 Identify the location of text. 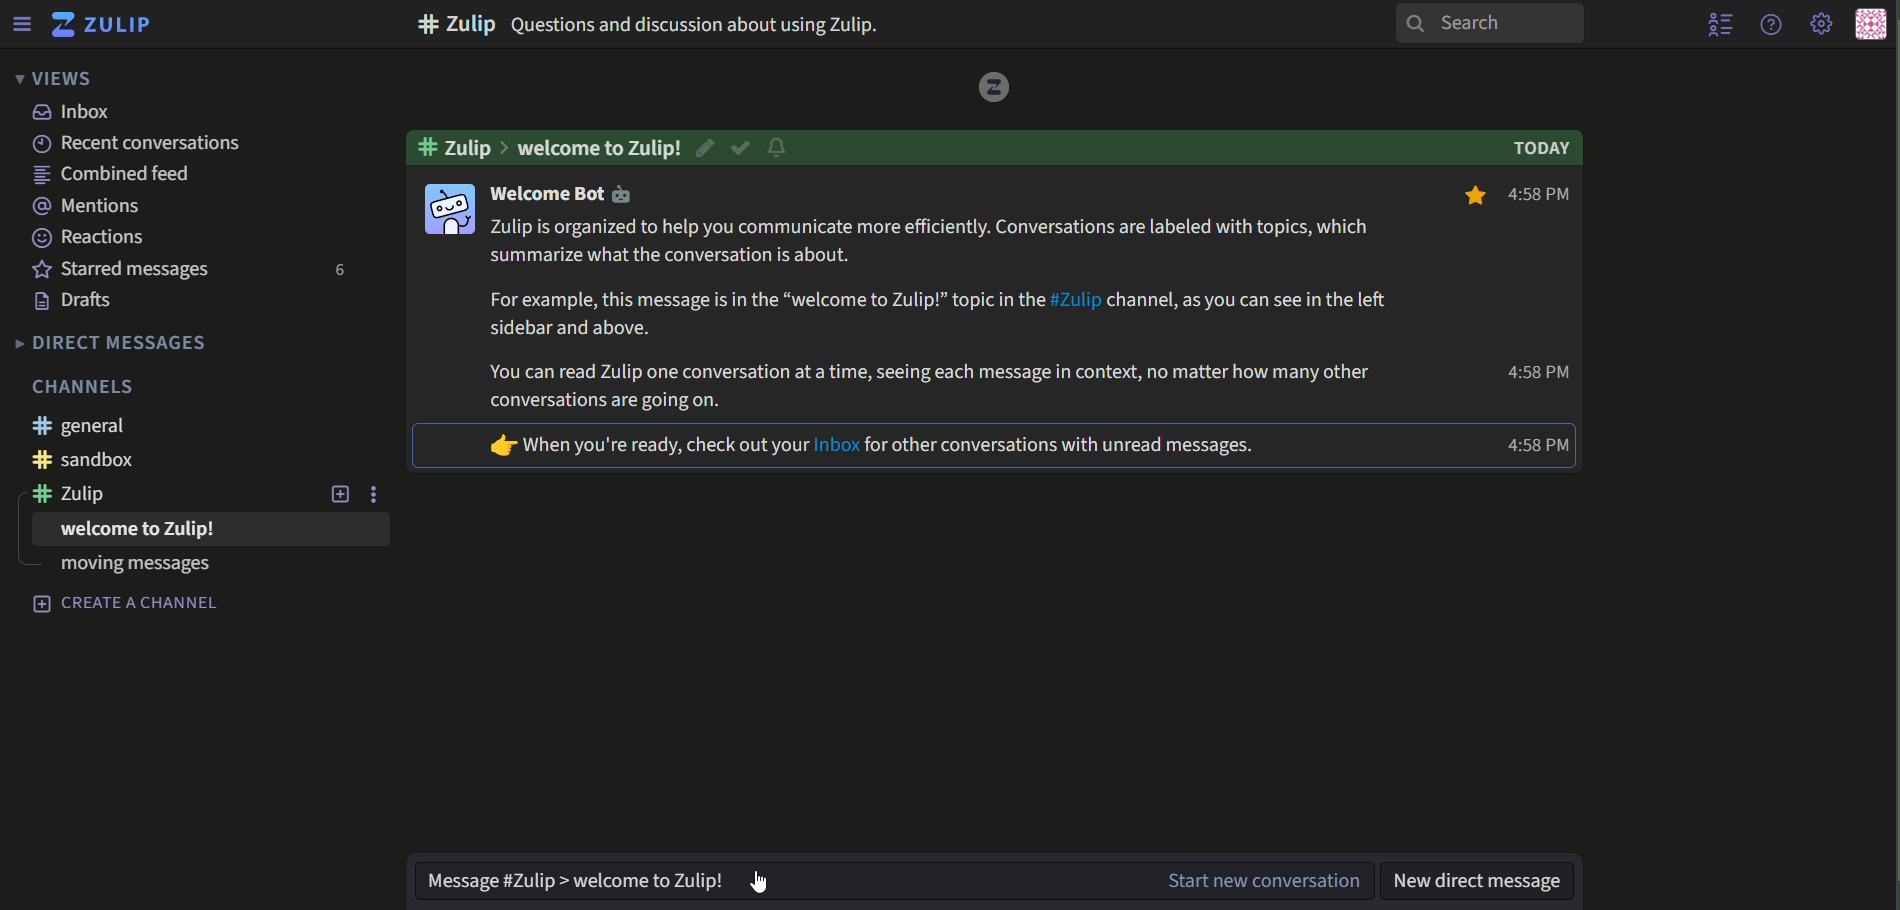
(872, 447).